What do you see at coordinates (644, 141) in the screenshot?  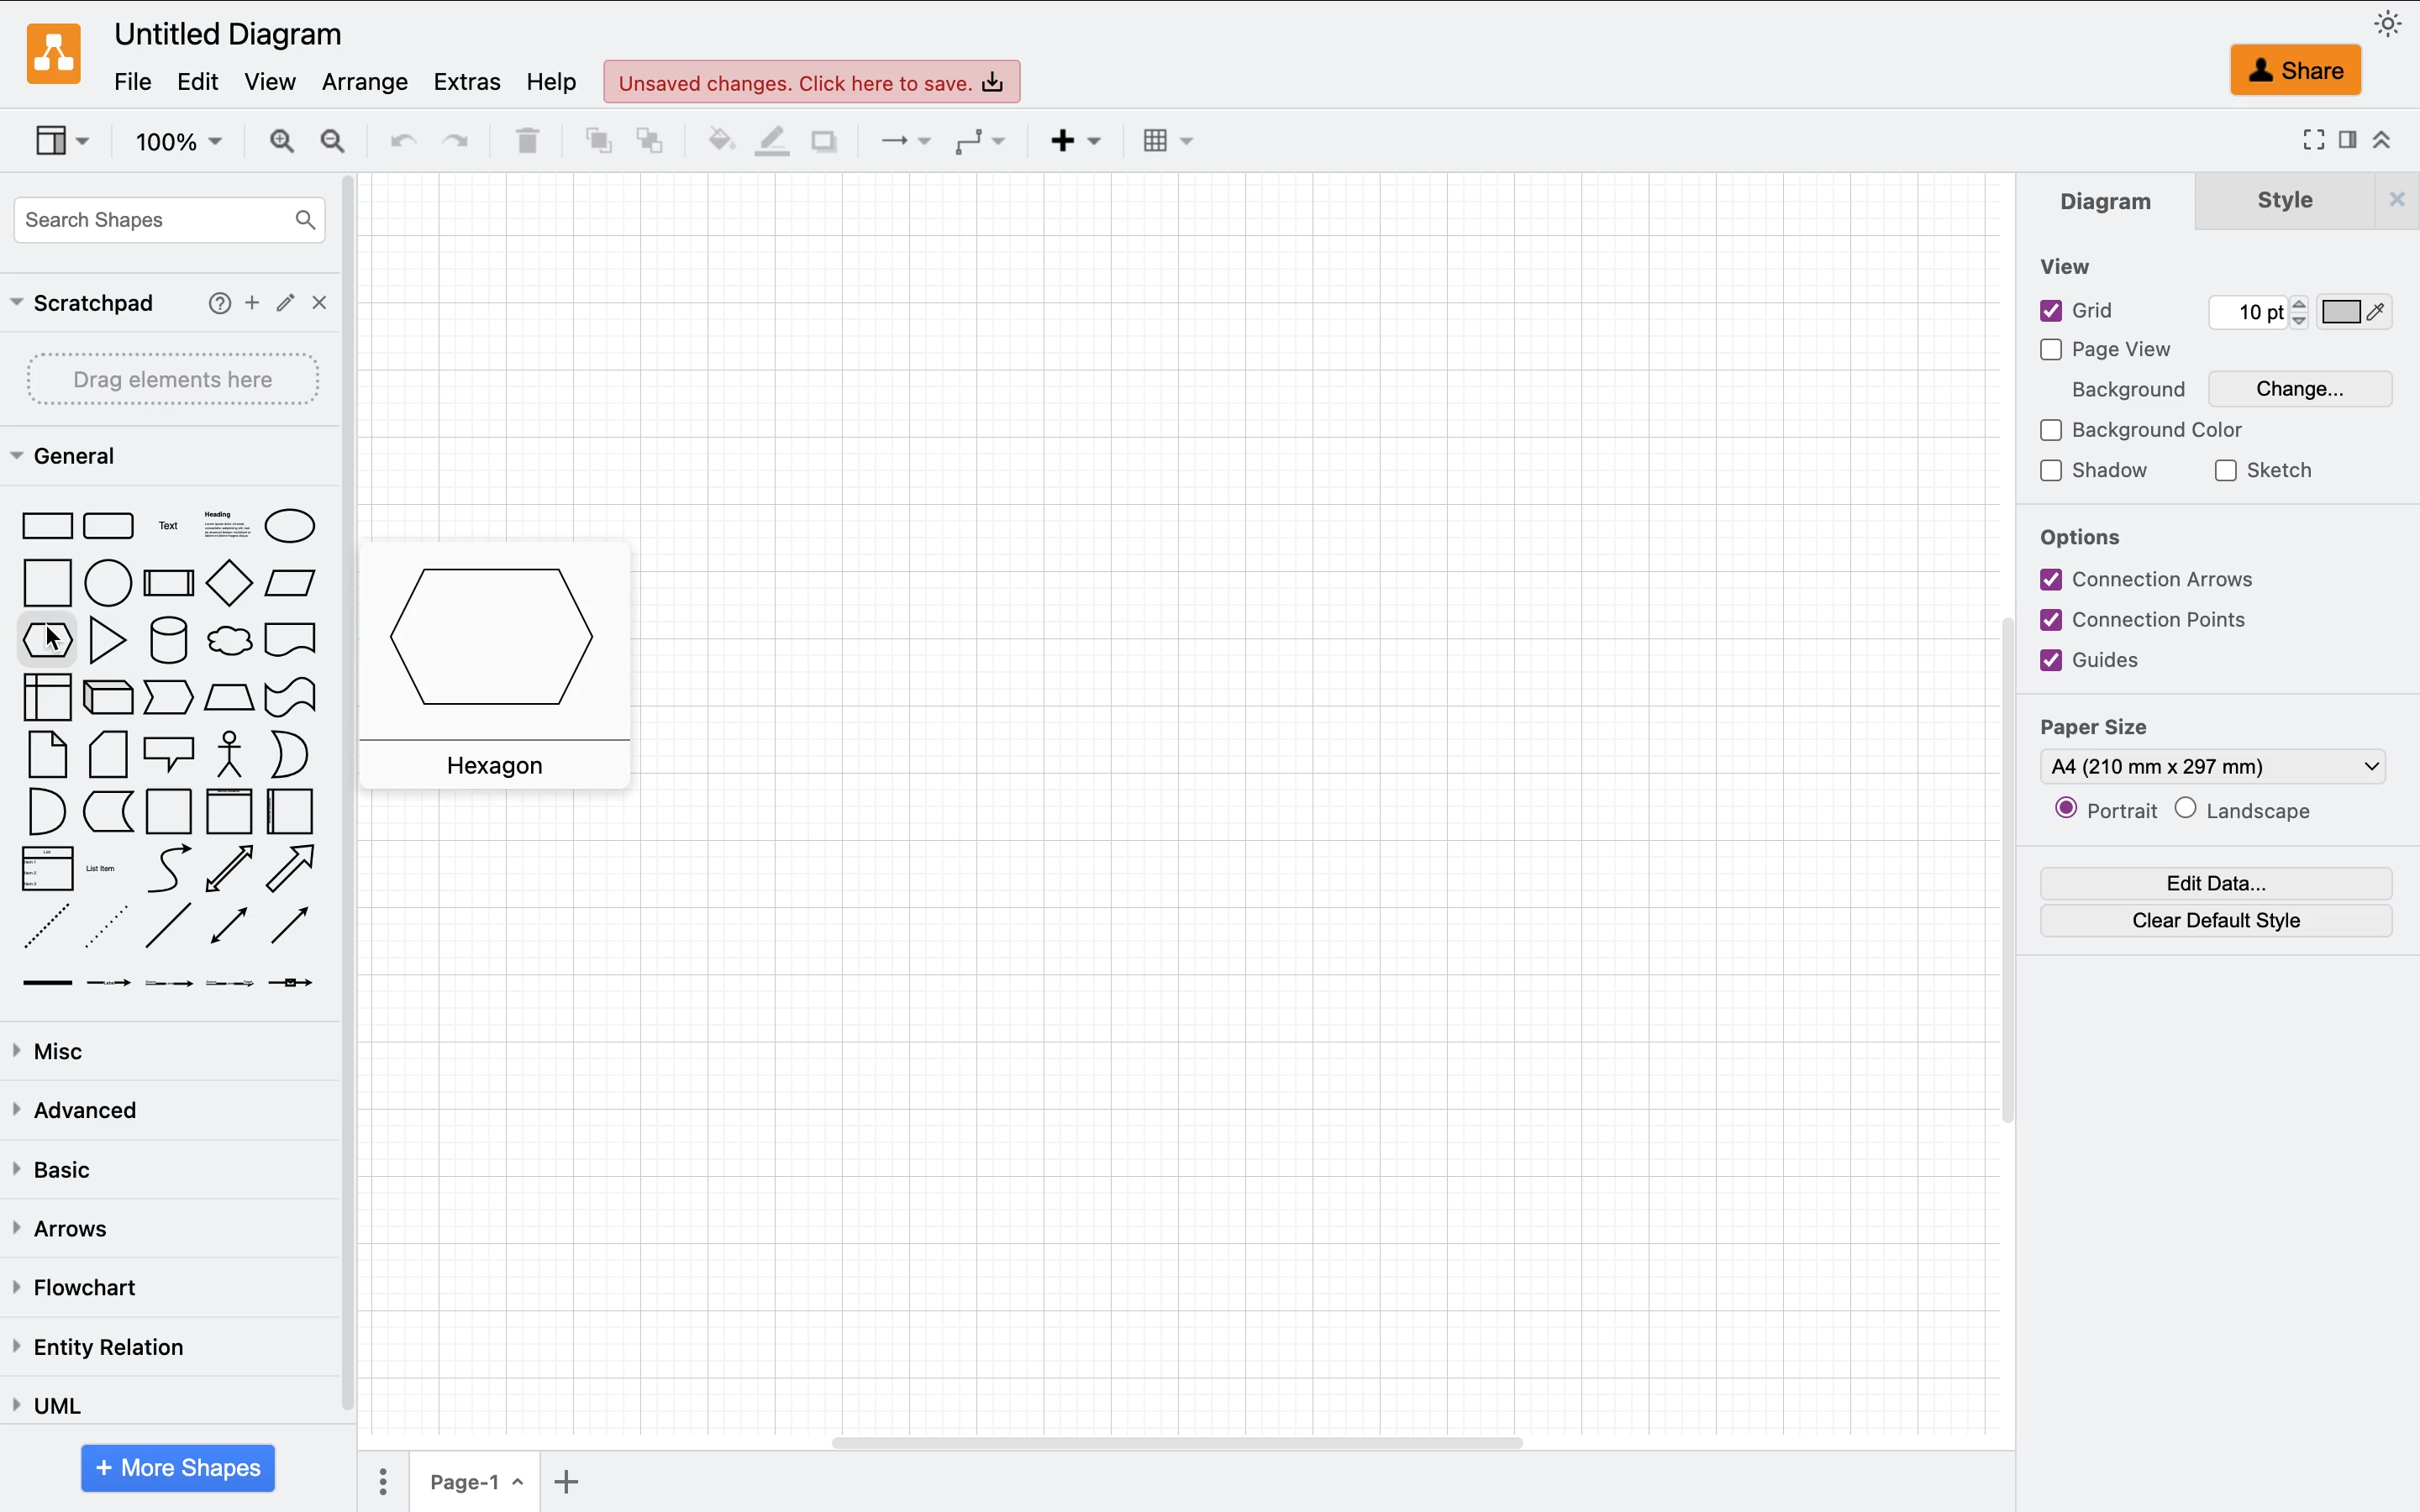 I see `to back` at bounding box center [644, 141].